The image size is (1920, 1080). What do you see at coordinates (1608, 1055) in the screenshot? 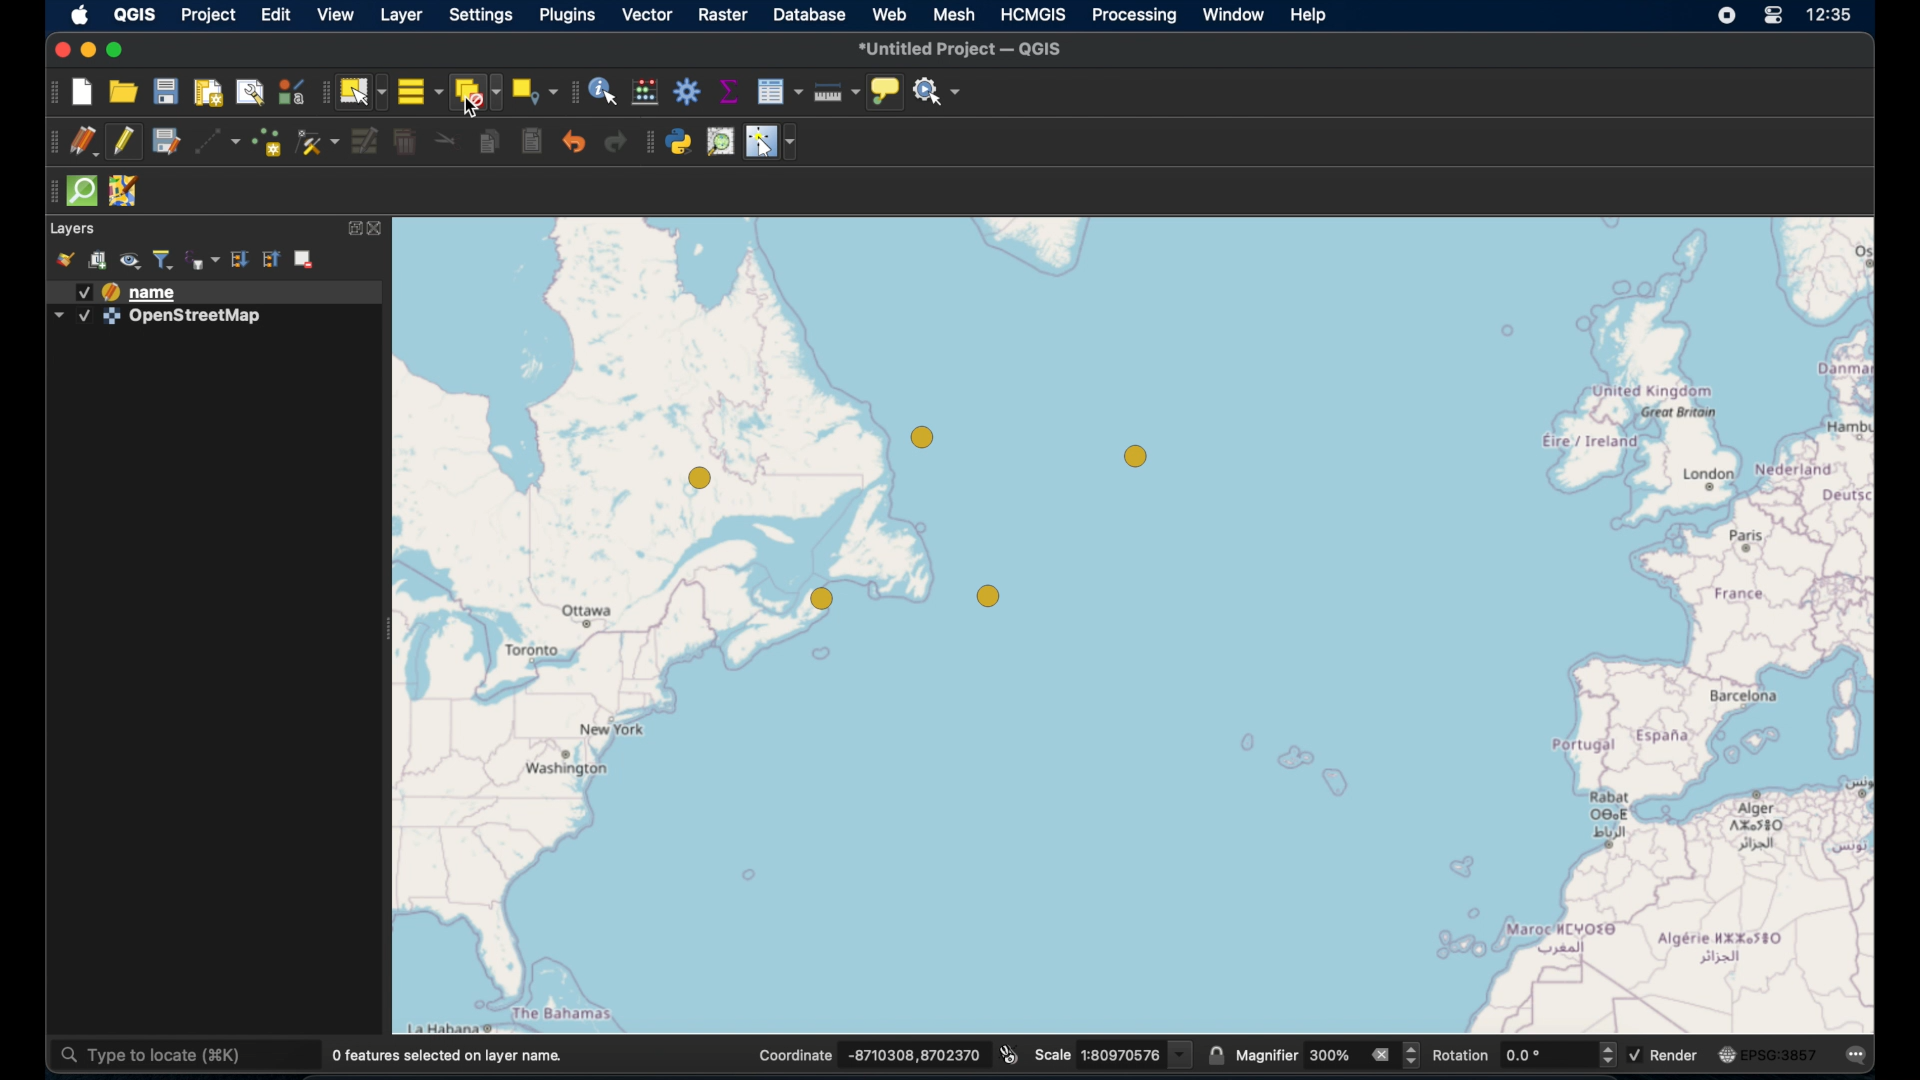
I see `increase or decrease the value of rotation` at bounding box center [1608, 1055].